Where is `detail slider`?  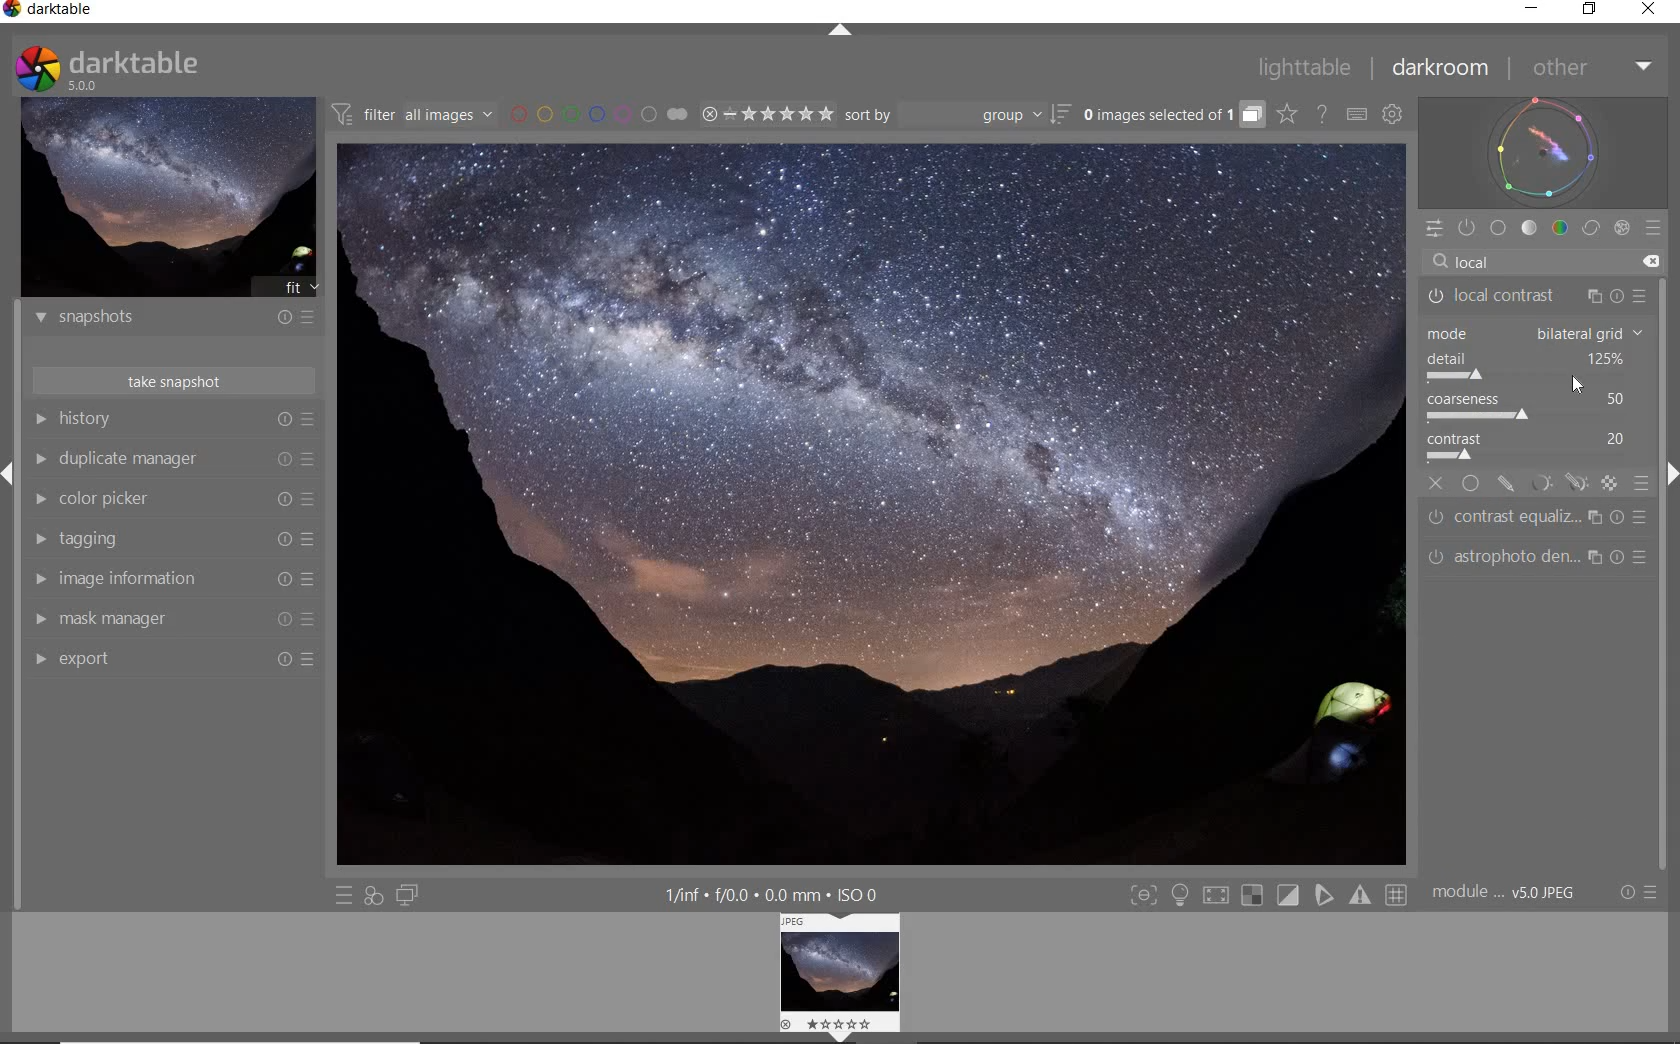
detail slider is located at coordinates (1458, 377).